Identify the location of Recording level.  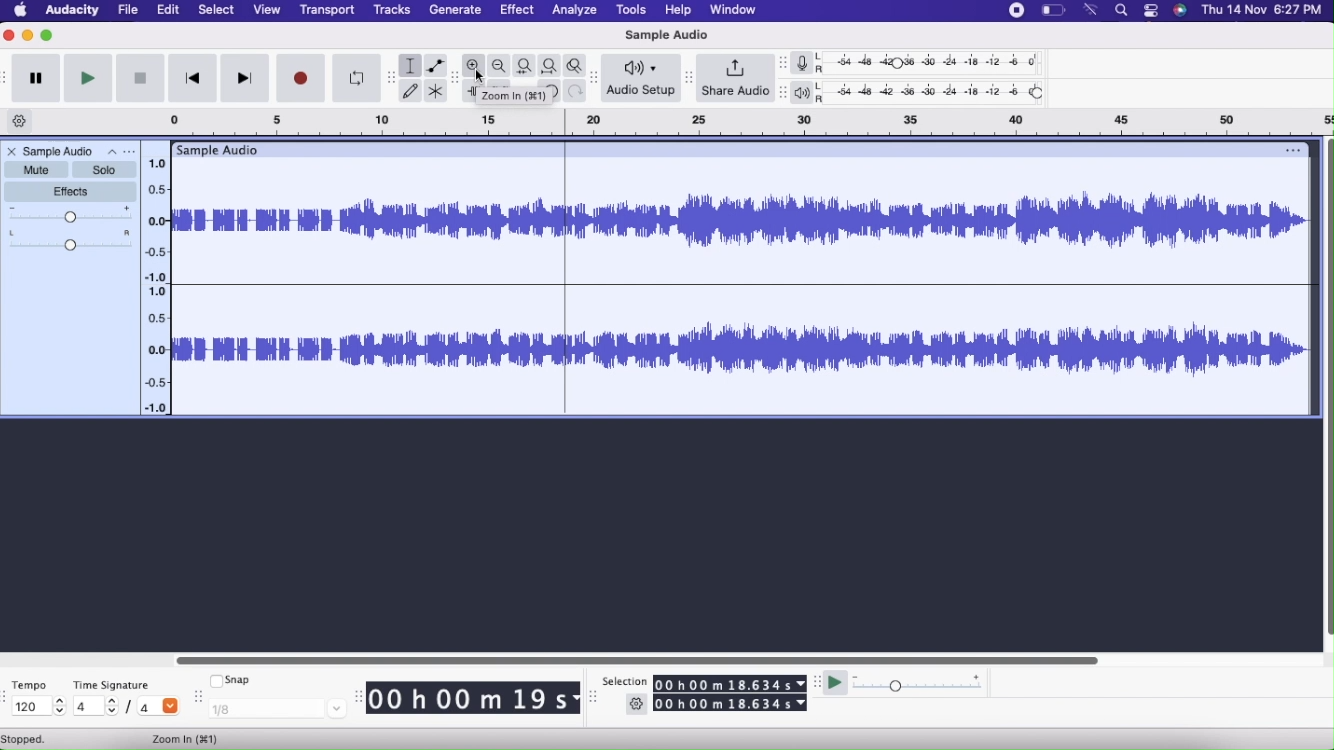
(939, 61).